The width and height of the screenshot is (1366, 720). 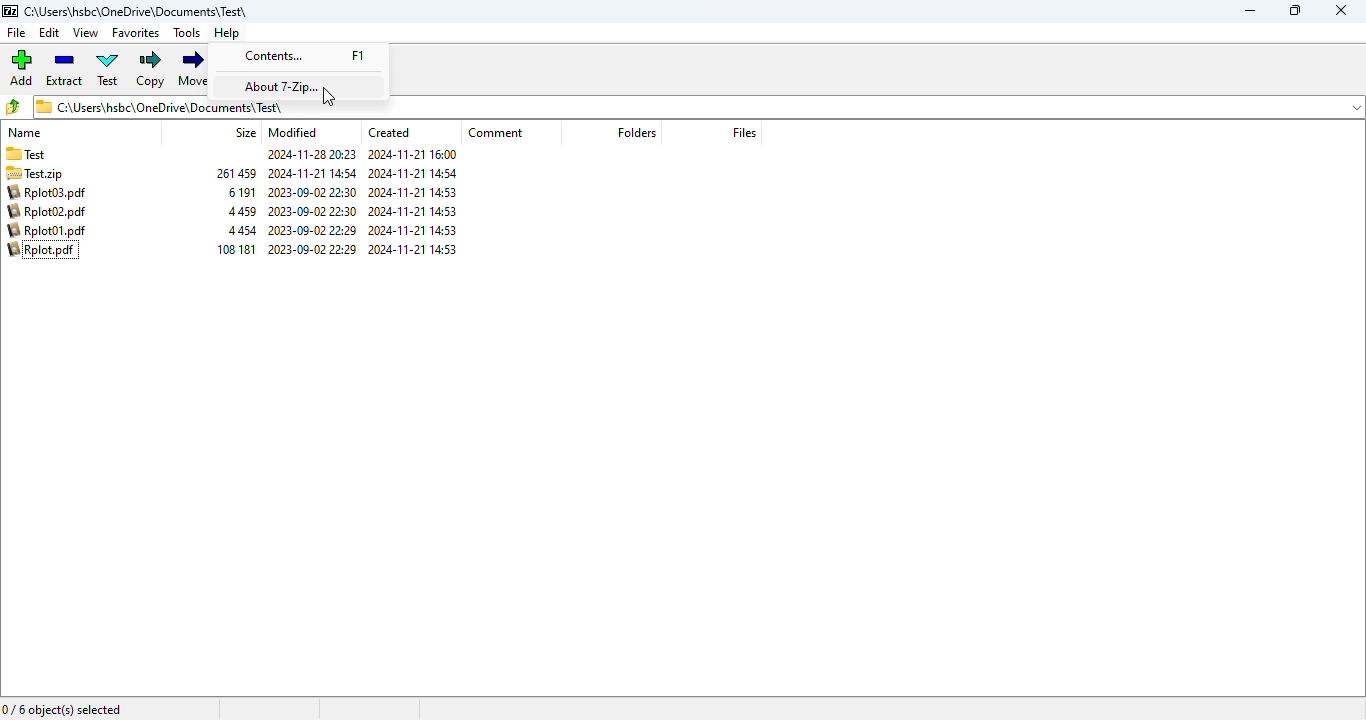 What do you see at coordinates (164, 110) in the screenshot?
I see `C:\Users\hsbc\OneDrive\Documents\Test\` at bounding box center [164, 110].